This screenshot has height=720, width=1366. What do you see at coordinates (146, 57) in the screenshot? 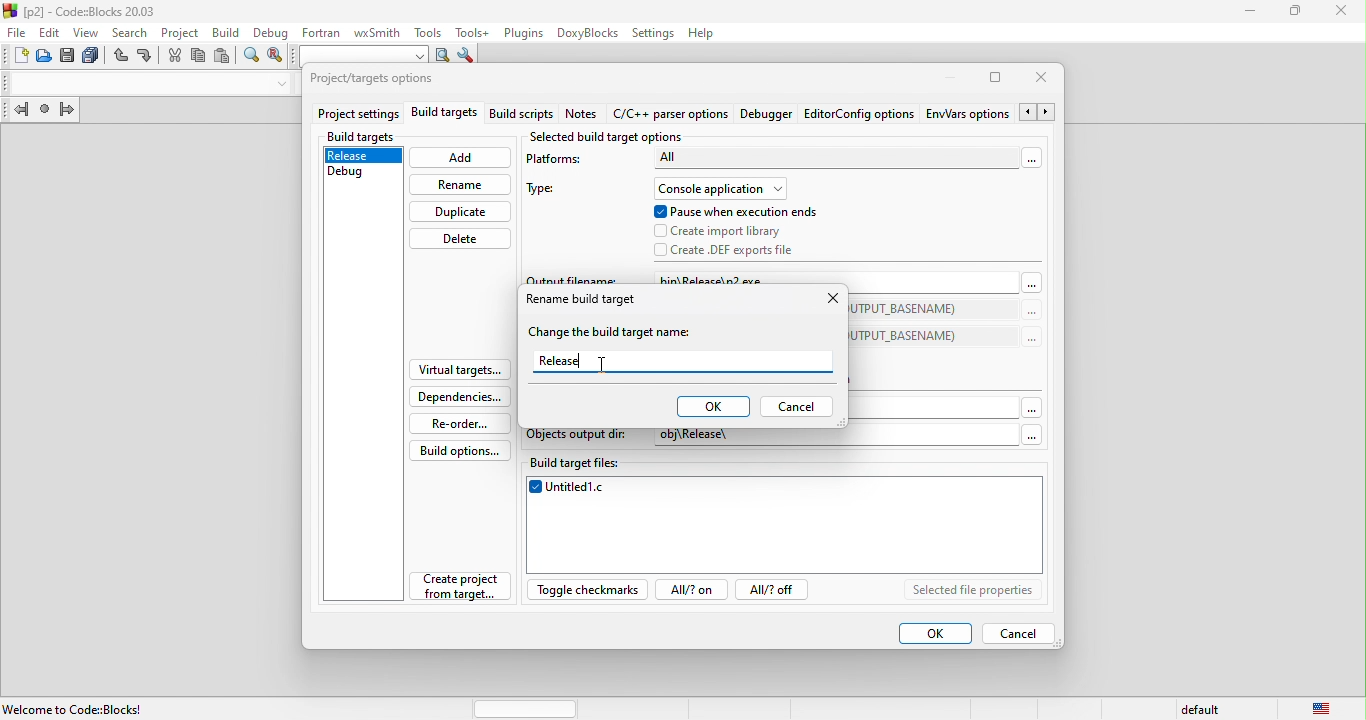
I see `redo` at bounding box center [146, 57].